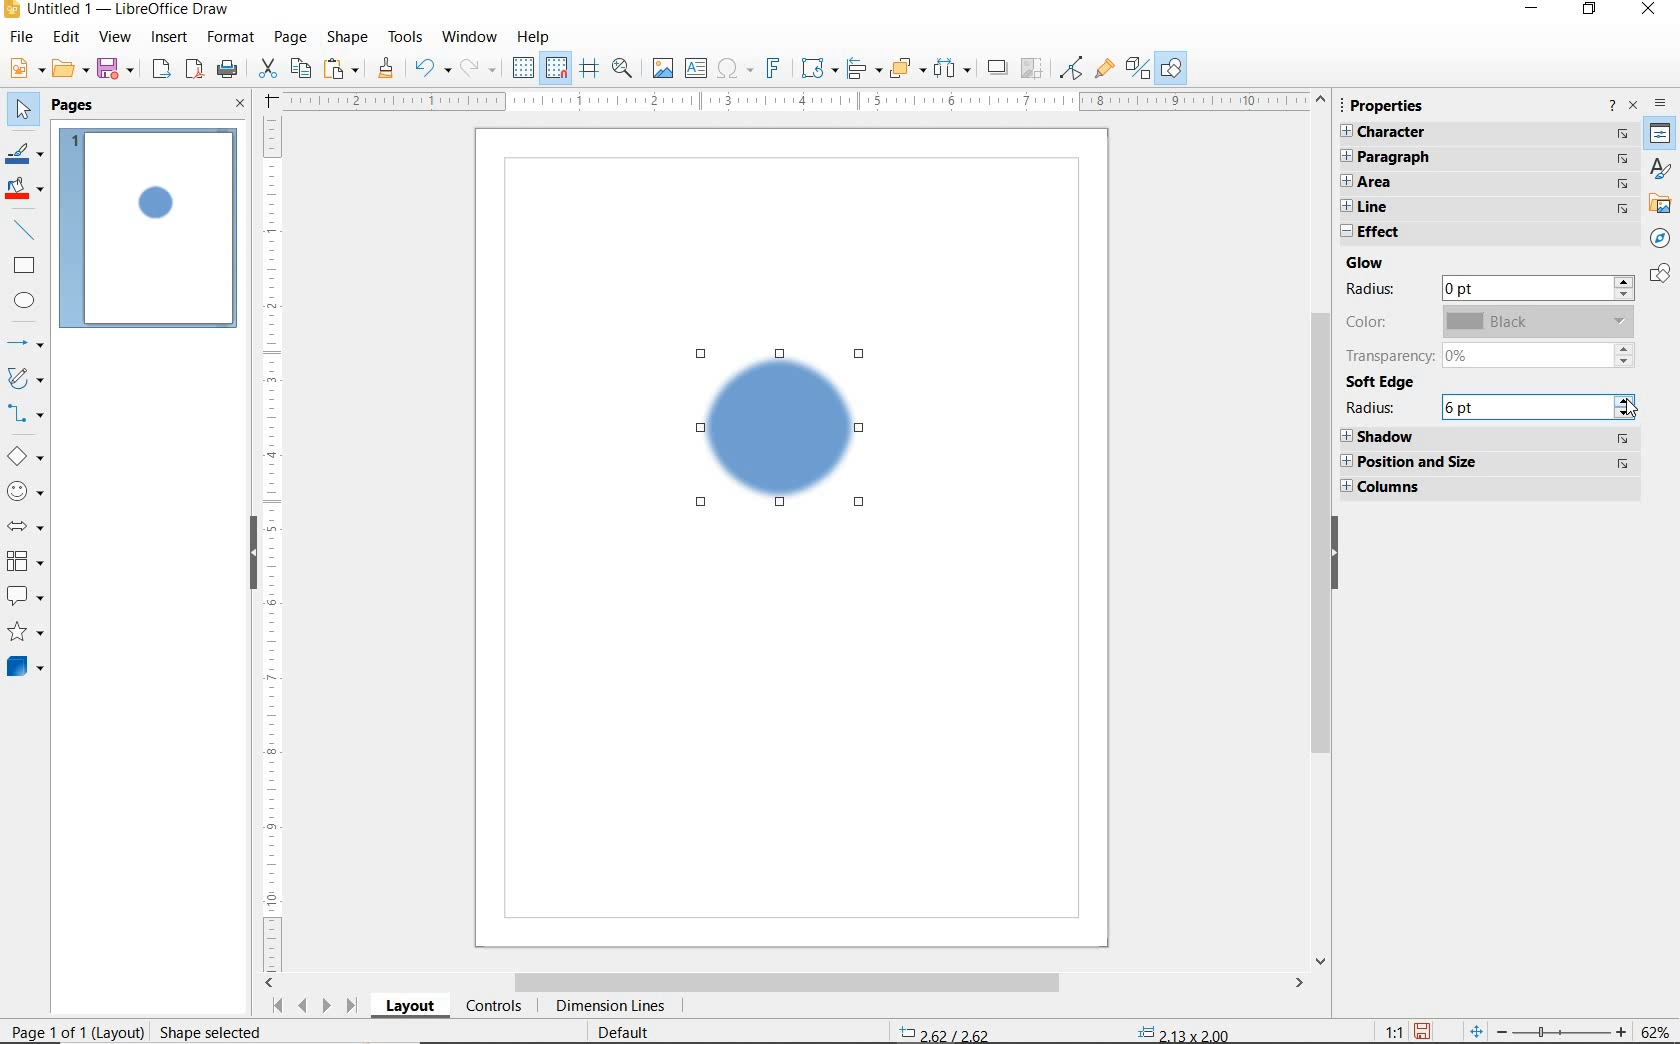  I want to click on TOGGLE POINT EDIT MODE, so click(1072, 66).